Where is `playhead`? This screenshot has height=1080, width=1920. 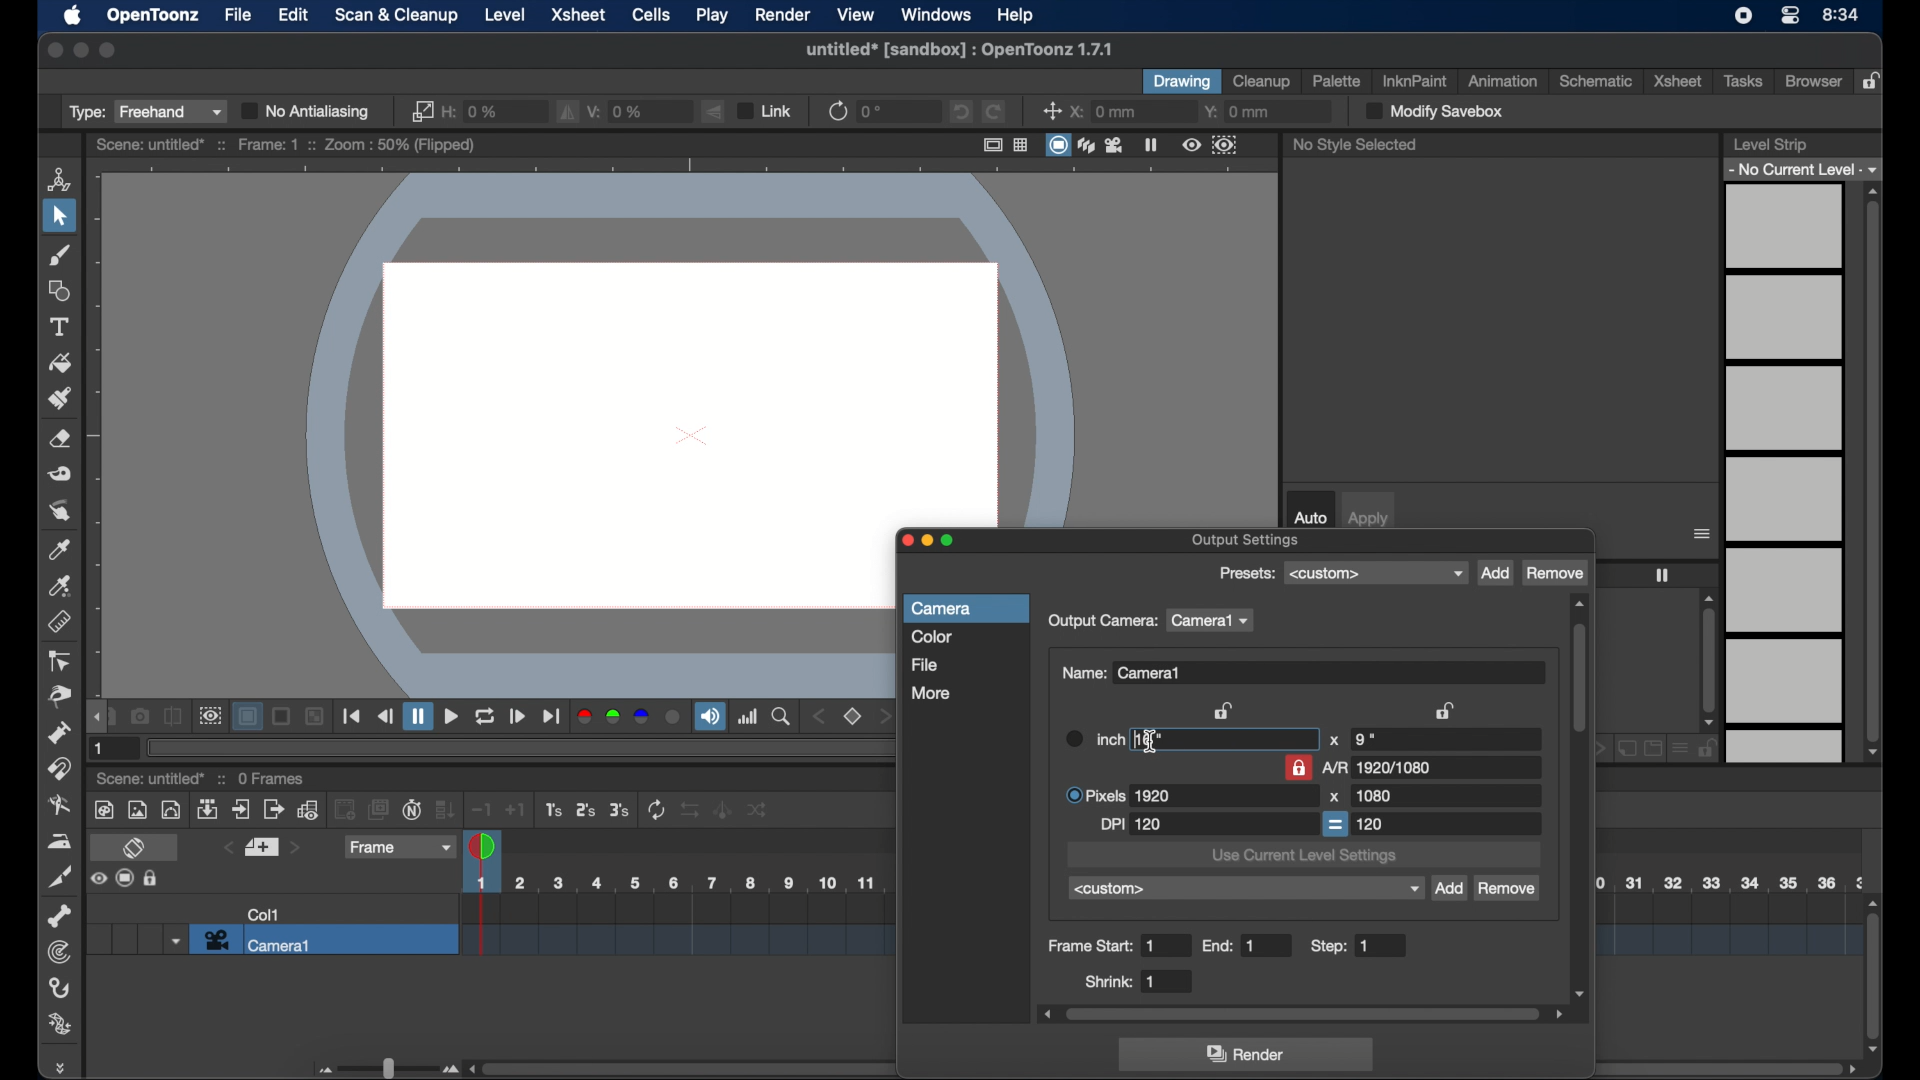
playhead is located at coordinates (484, 845).